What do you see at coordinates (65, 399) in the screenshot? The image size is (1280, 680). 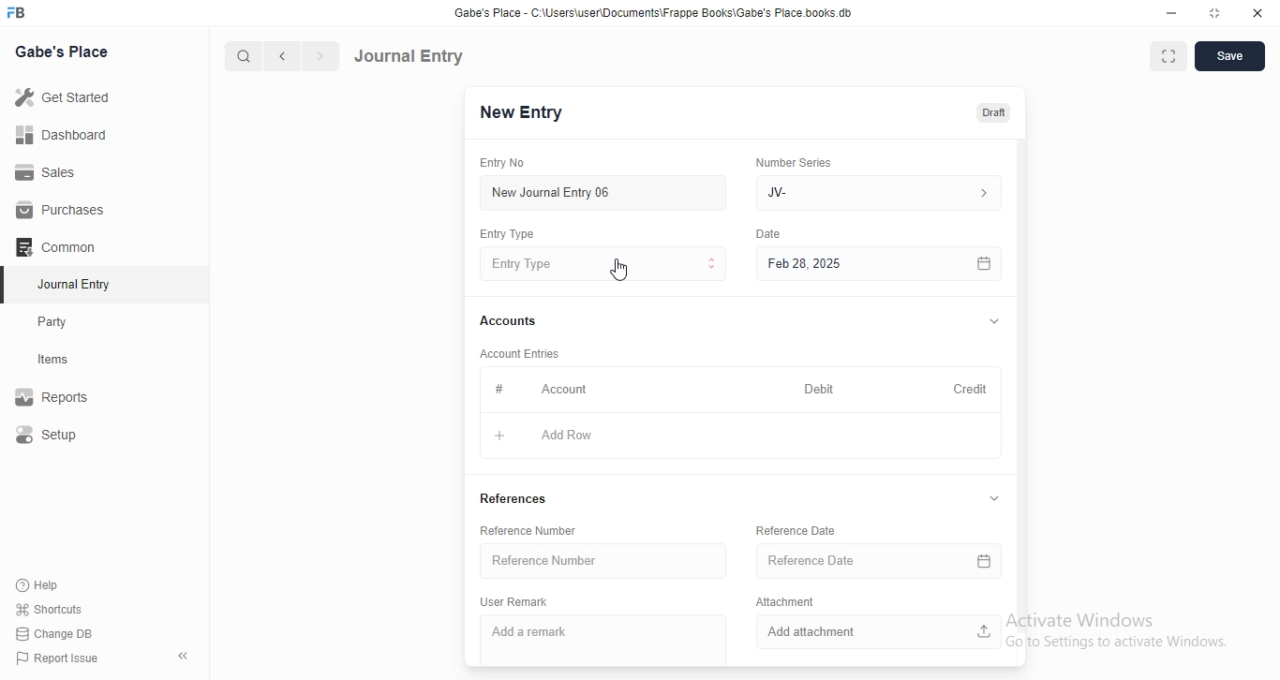 I see `Reports` at bounding box center [65, 399].